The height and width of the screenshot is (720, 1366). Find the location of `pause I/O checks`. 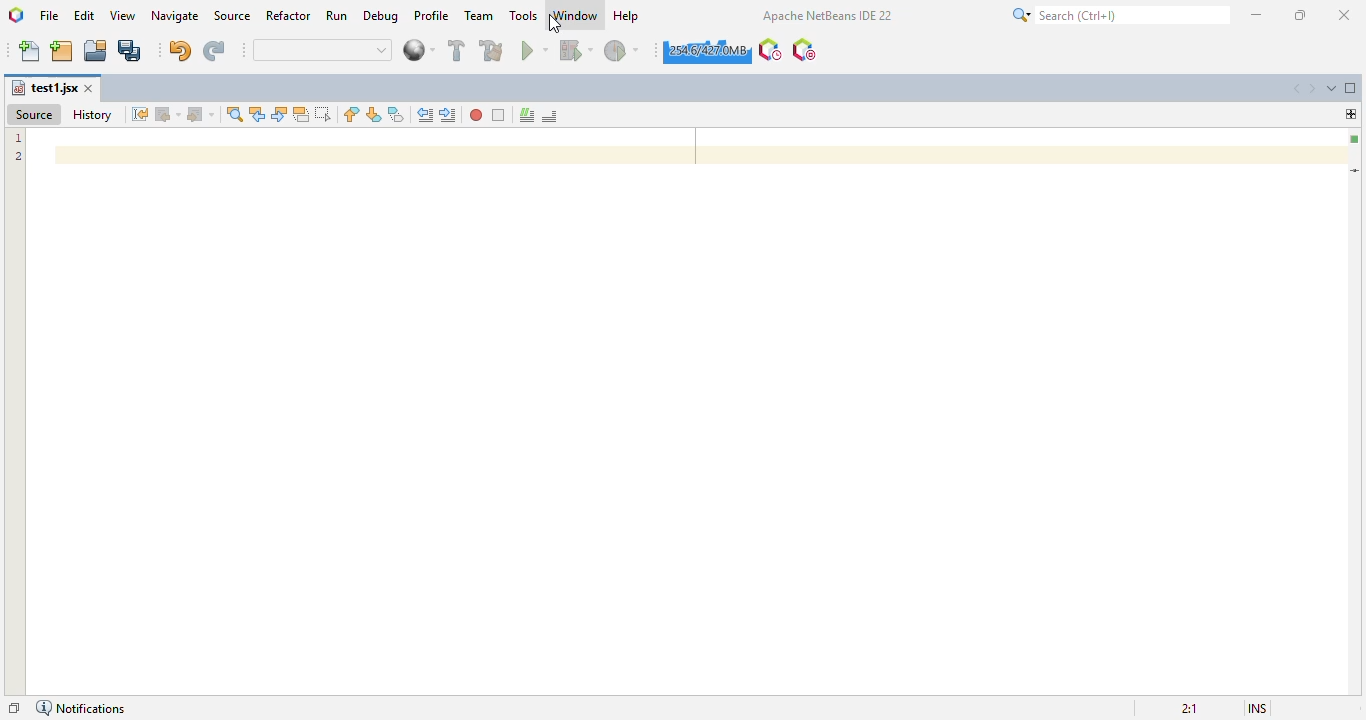

pause I/O checks is located at coordinates (803, 50).